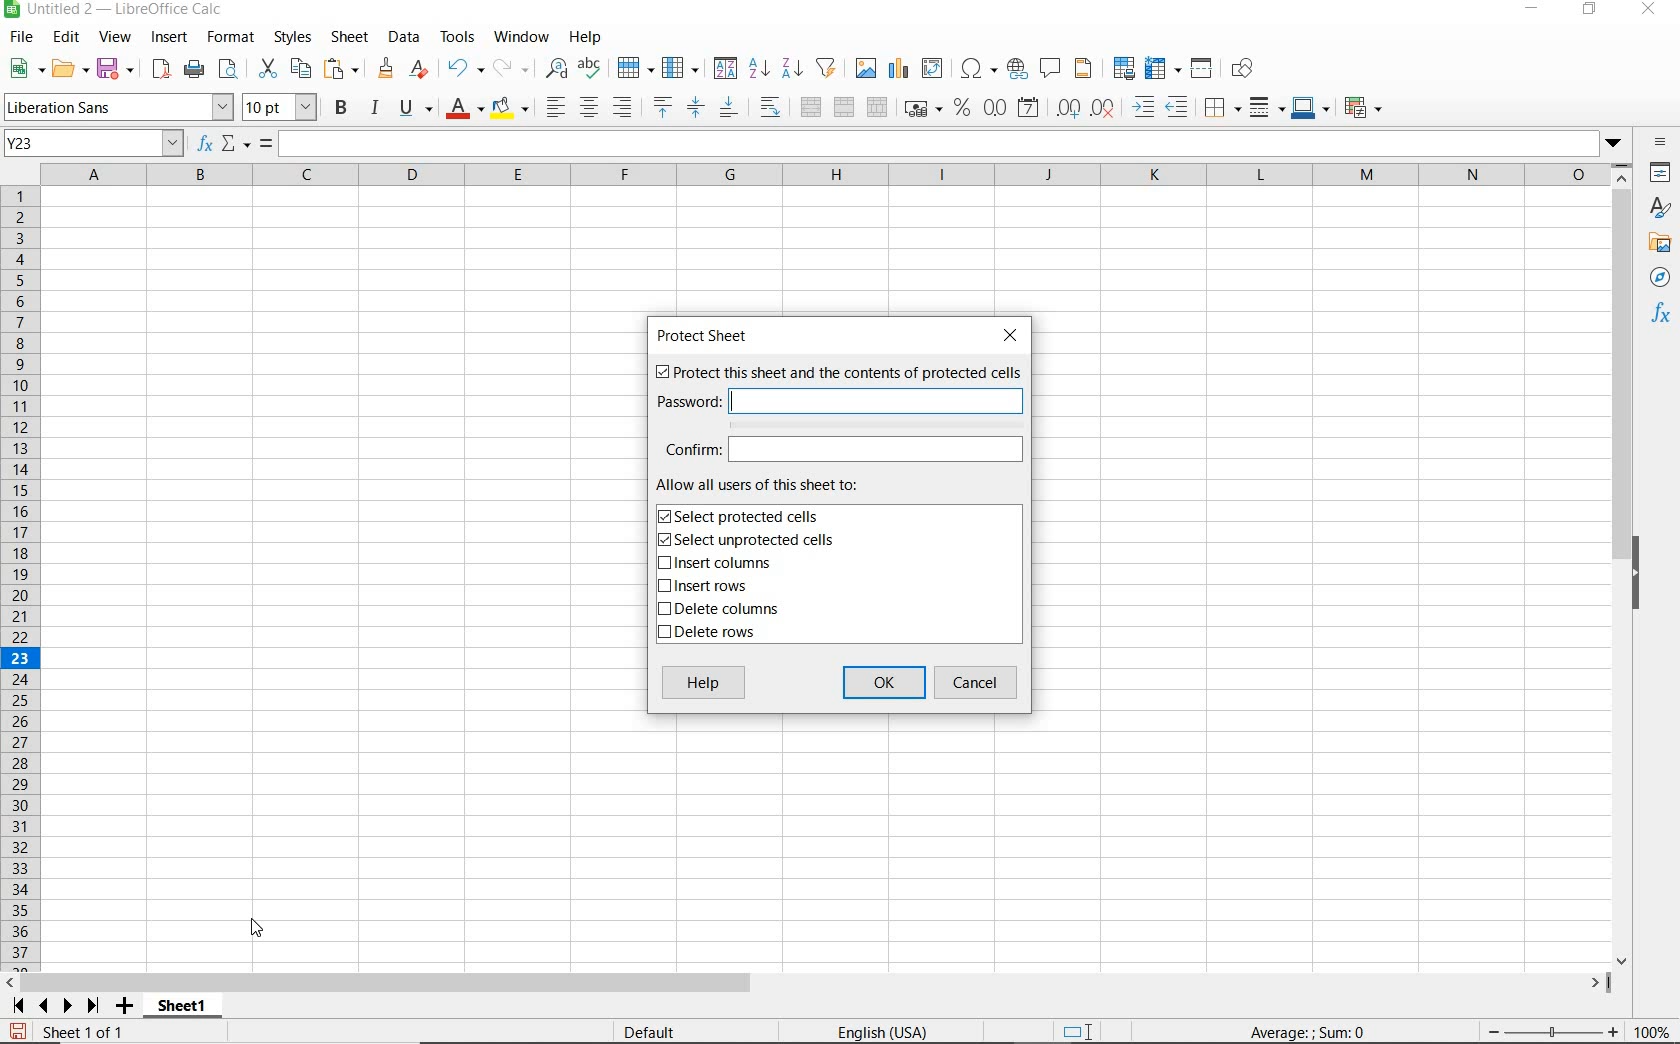 This screenshot has width=1680, height=1044. Describe the element at coordinates (1243, 69) in the screenshot. I see `SHOW DRAW FUNCTIONS` at that location.